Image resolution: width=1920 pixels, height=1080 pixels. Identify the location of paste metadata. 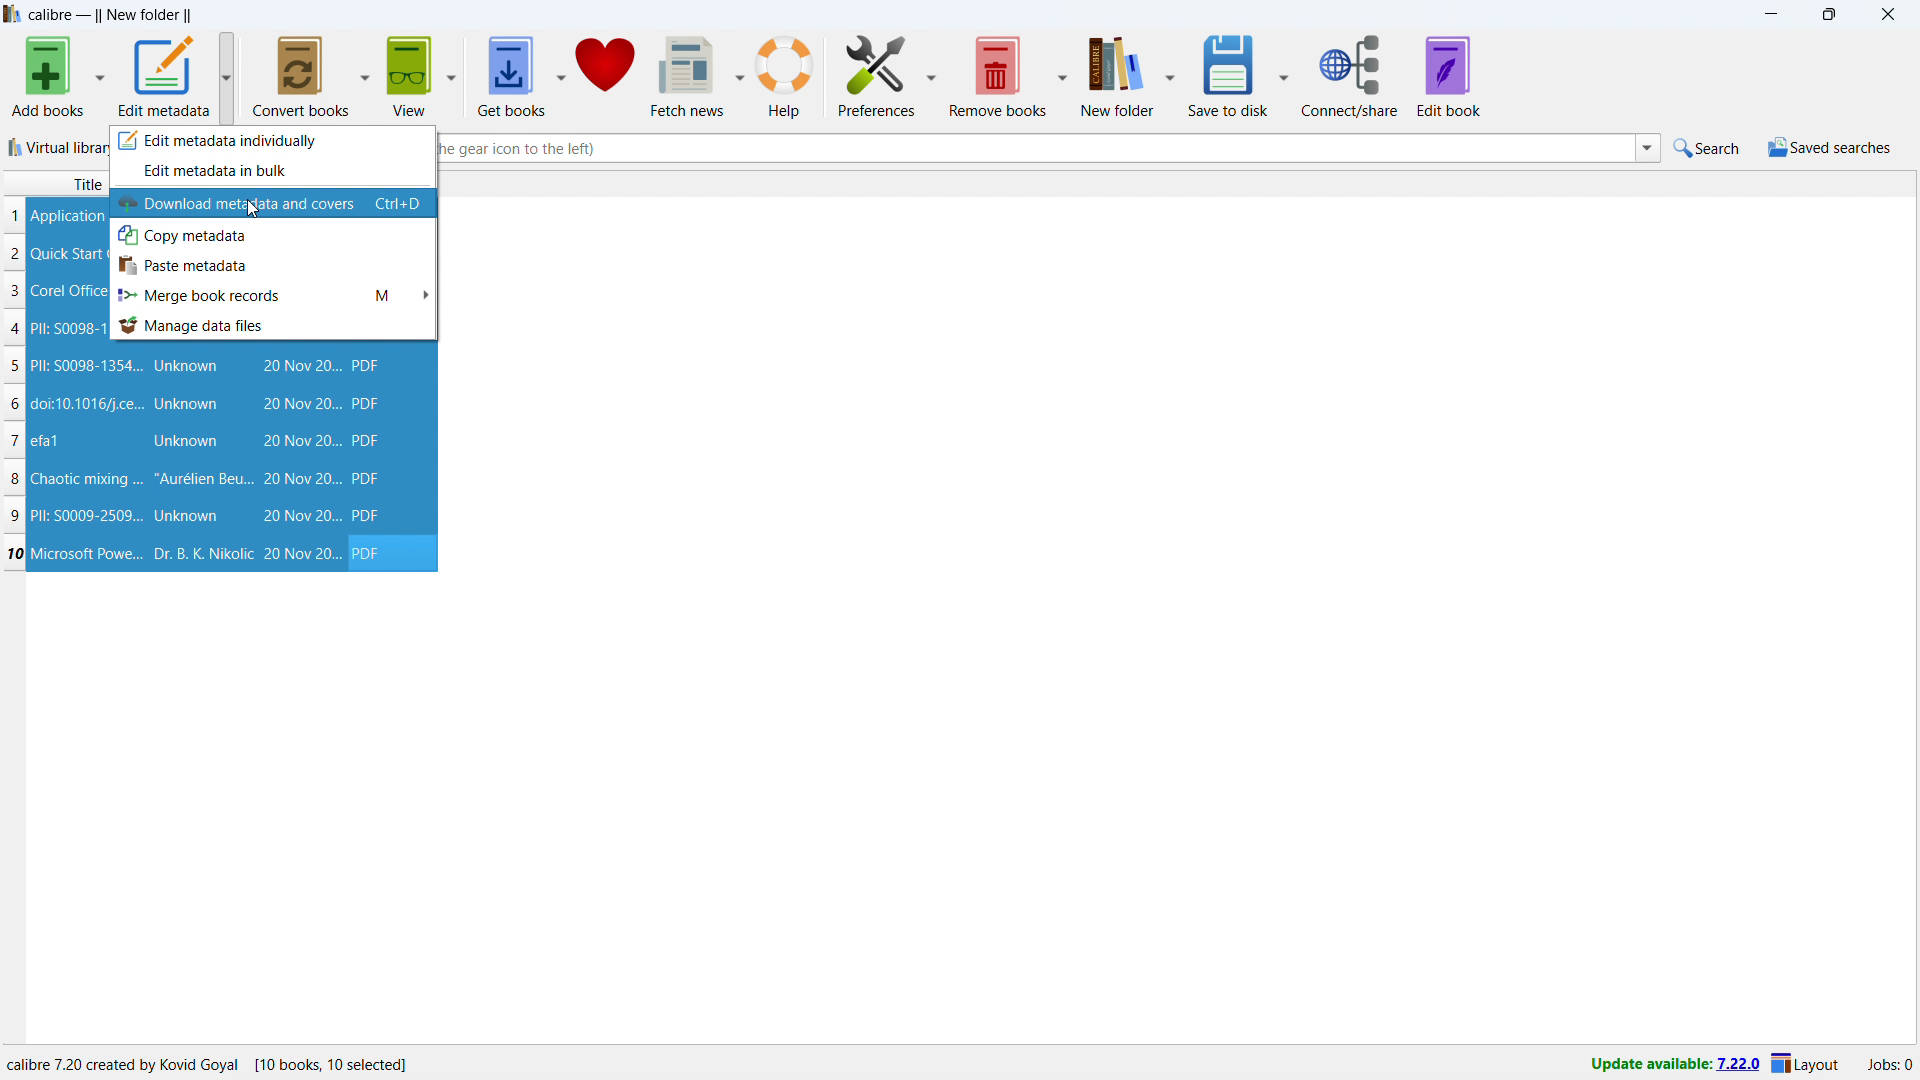
(273, 265).